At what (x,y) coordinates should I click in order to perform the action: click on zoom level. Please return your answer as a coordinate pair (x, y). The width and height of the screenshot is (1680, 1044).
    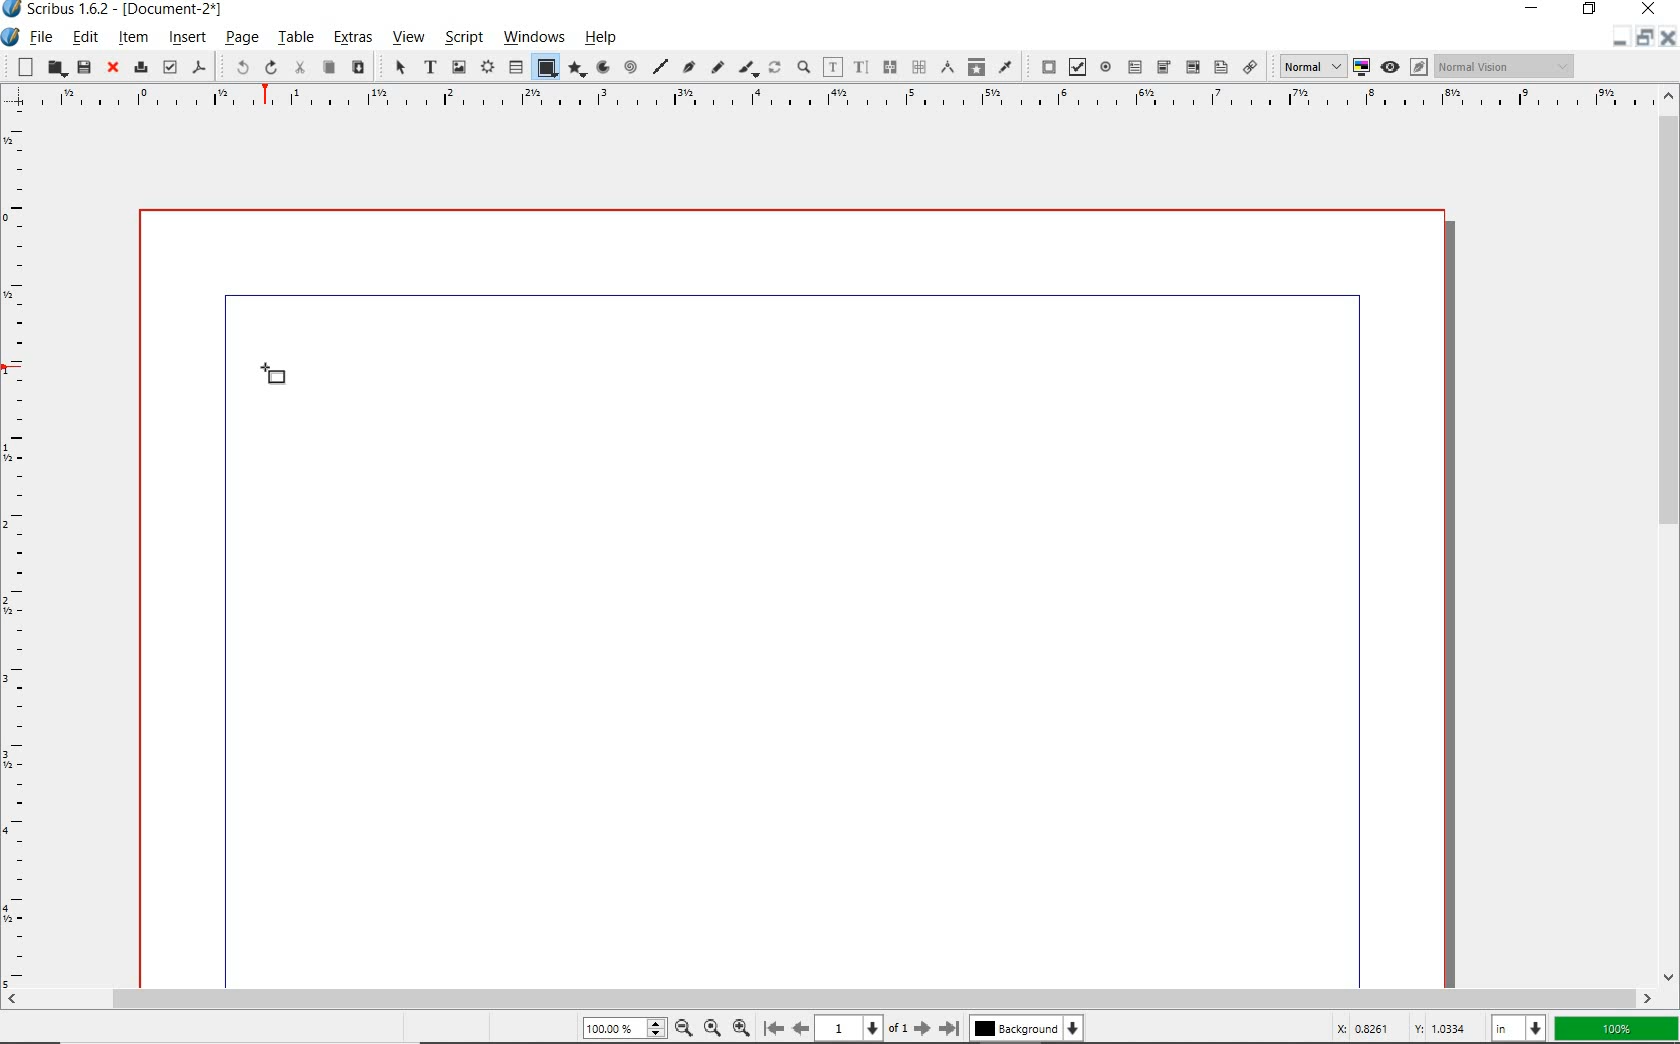
    Looking at the image, I should click on (624, 1026).